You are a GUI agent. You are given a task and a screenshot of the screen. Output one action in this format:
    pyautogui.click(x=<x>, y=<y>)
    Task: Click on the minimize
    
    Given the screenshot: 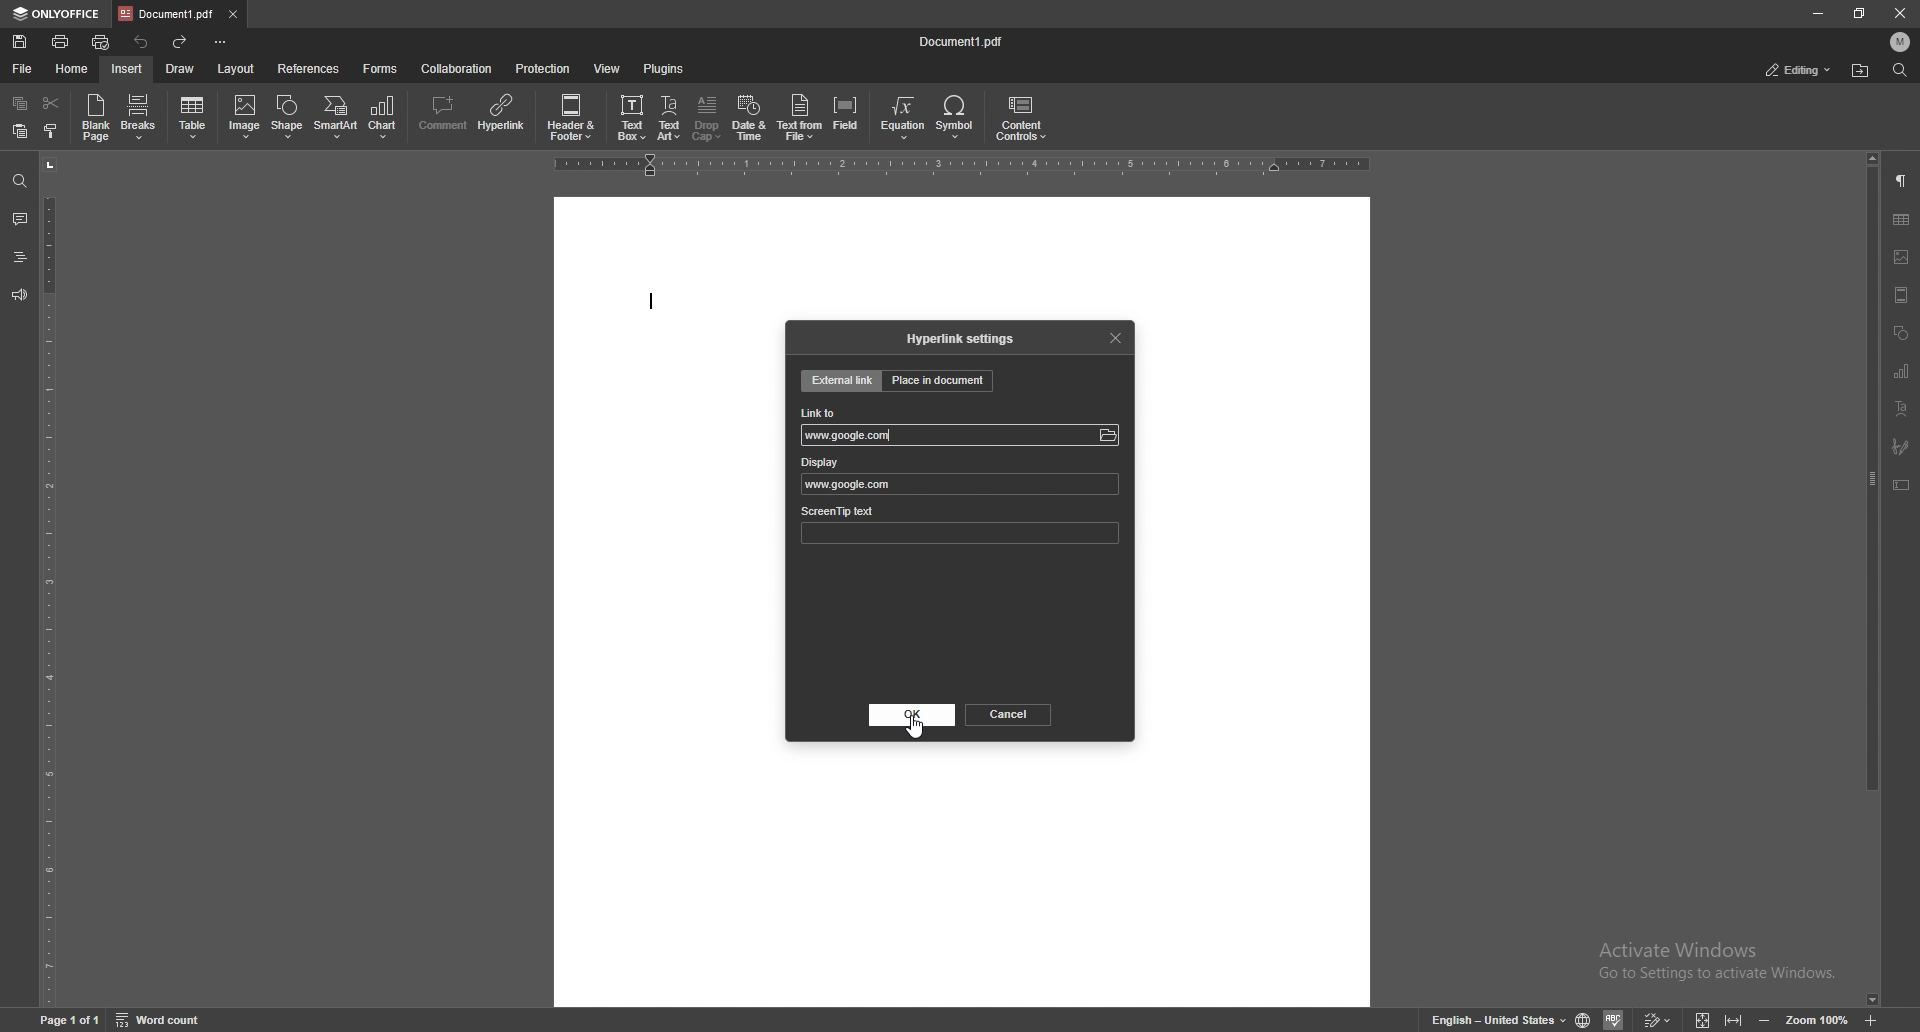 What is the action you would take?
    pyautogui.click(x=1818, y=12)
    